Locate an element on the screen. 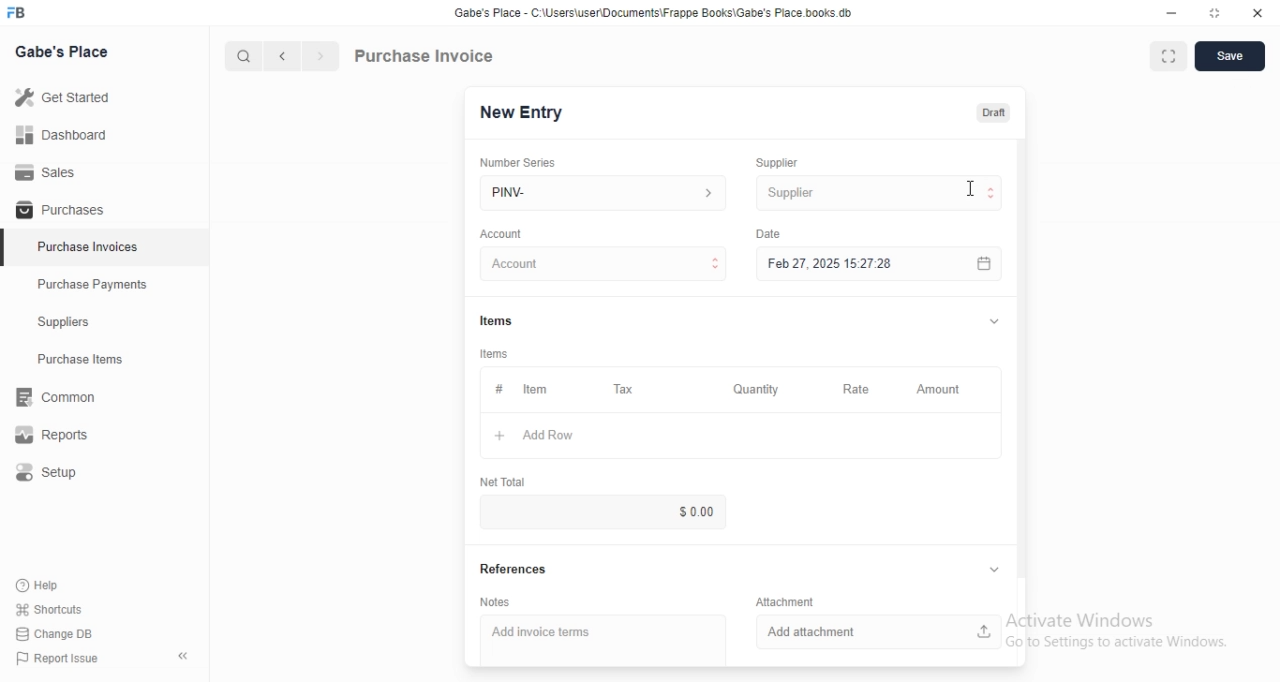  Account is located at coordinates (603, 263).